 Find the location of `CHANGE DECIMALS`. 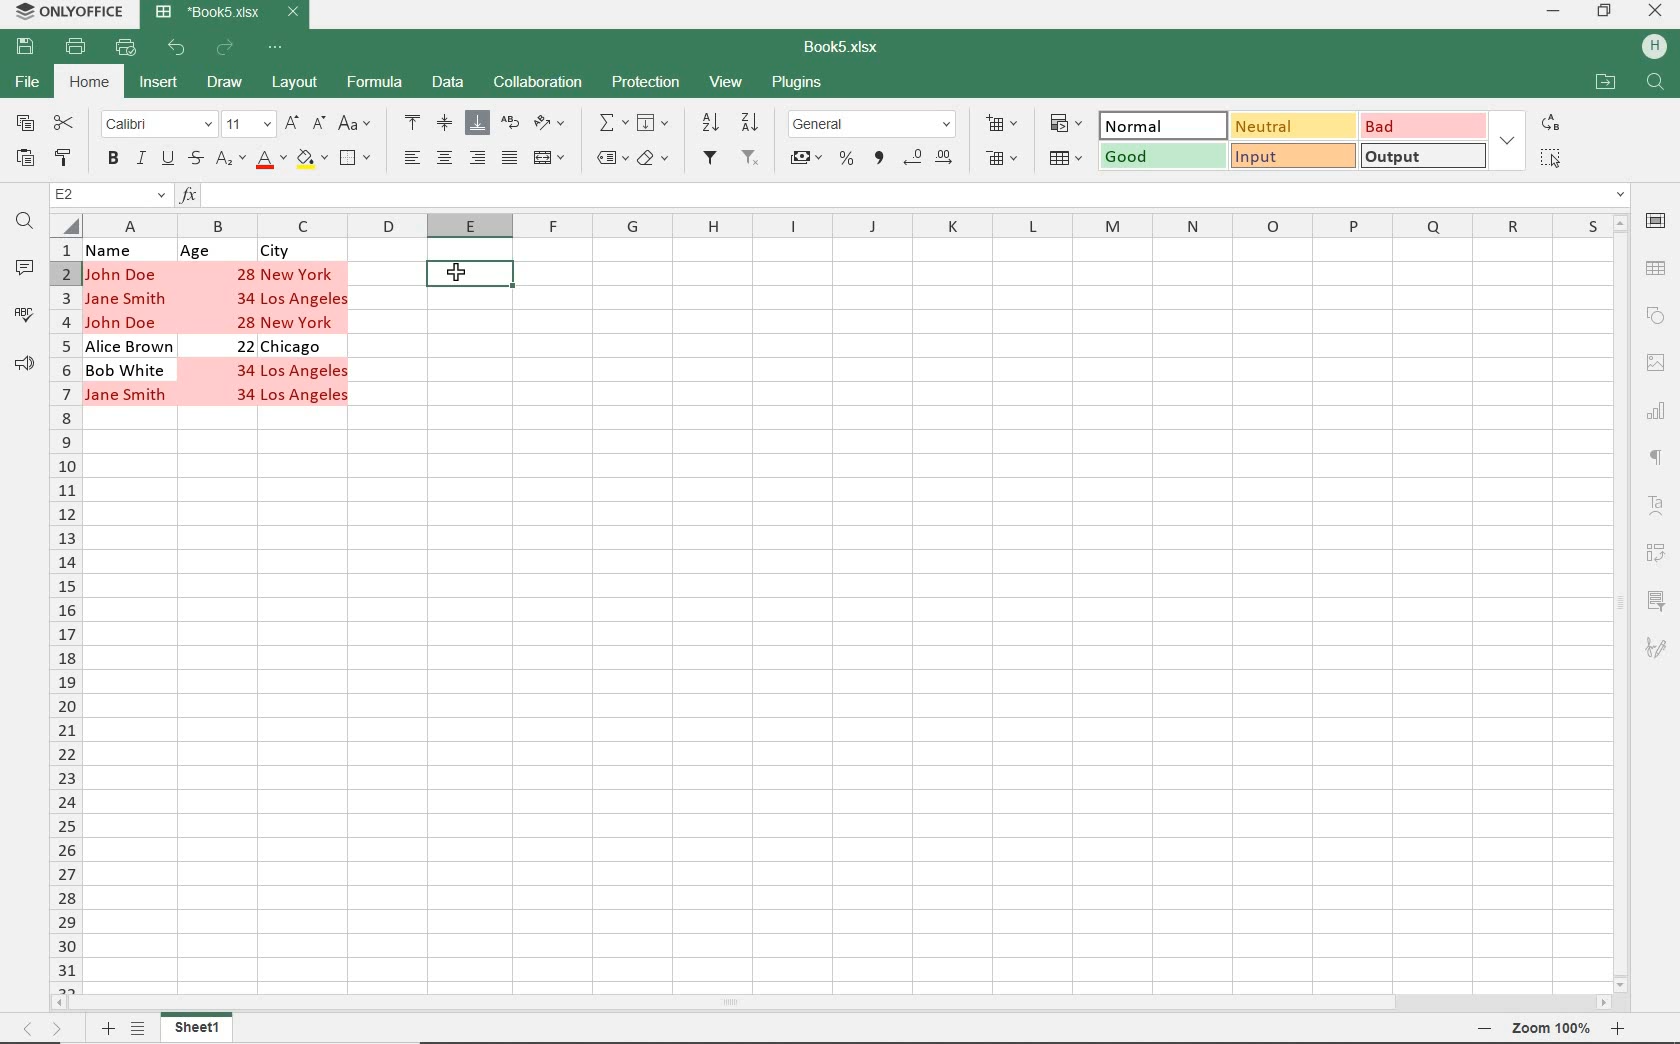

CHANGE DECIMALS is located at coordinates (929, 158).